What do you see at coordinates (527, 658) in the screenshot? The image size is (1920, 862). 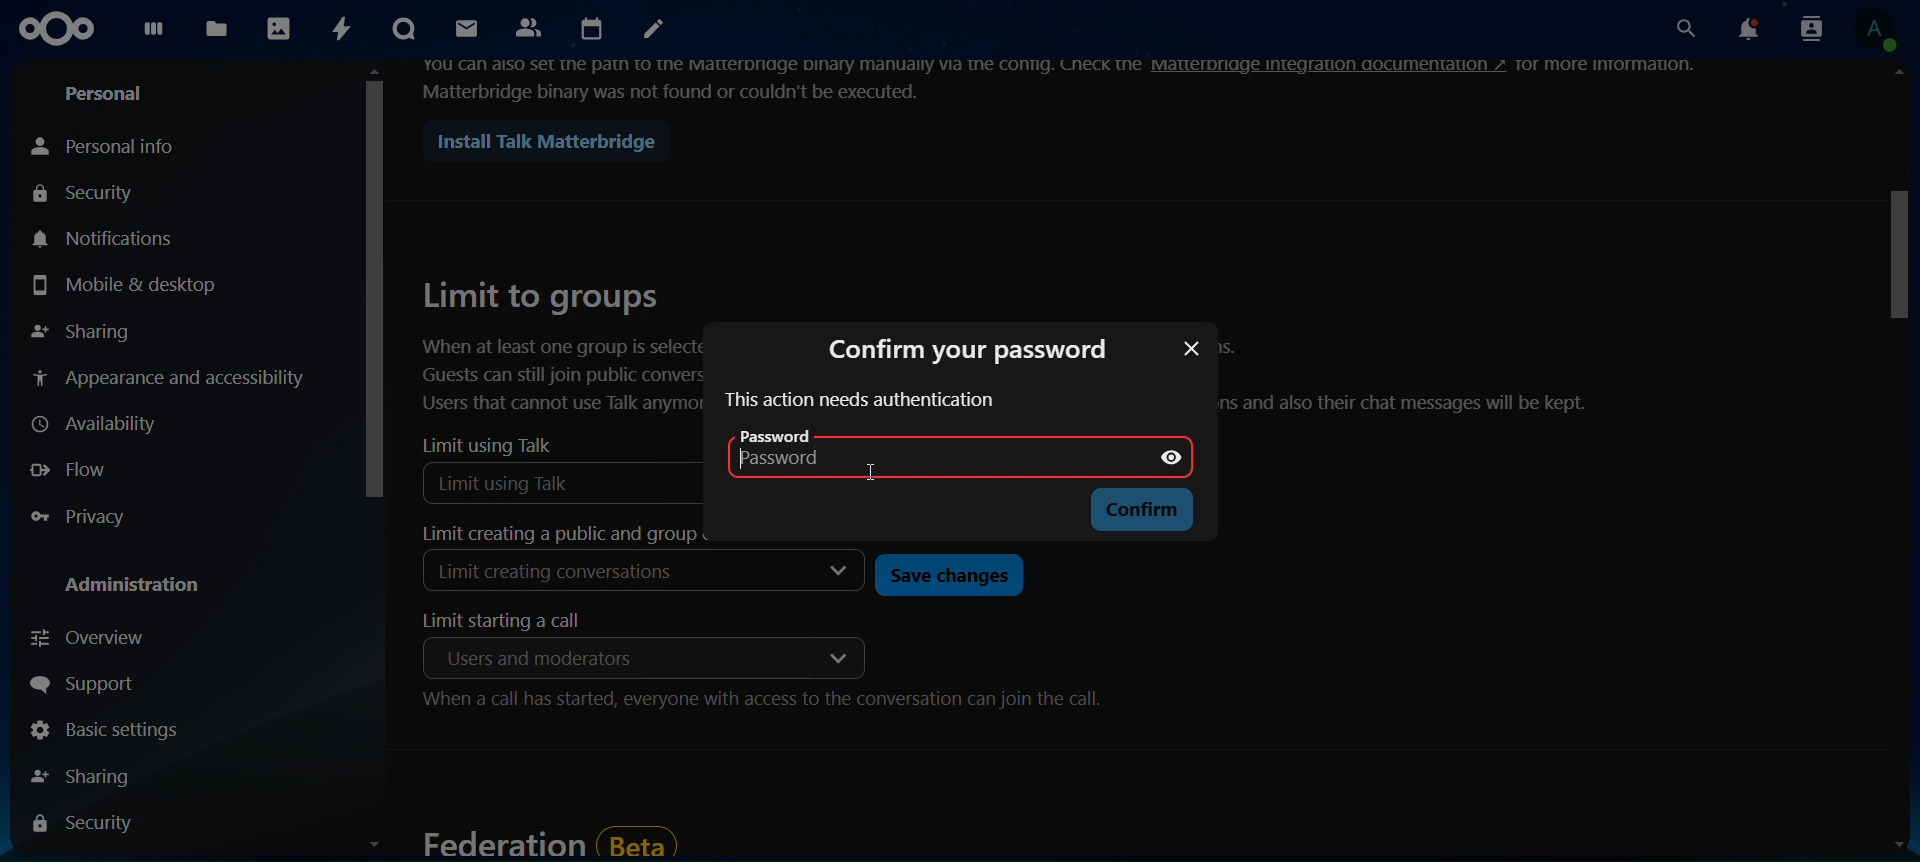 I see `moderators only` at bounding box center [527, 658].